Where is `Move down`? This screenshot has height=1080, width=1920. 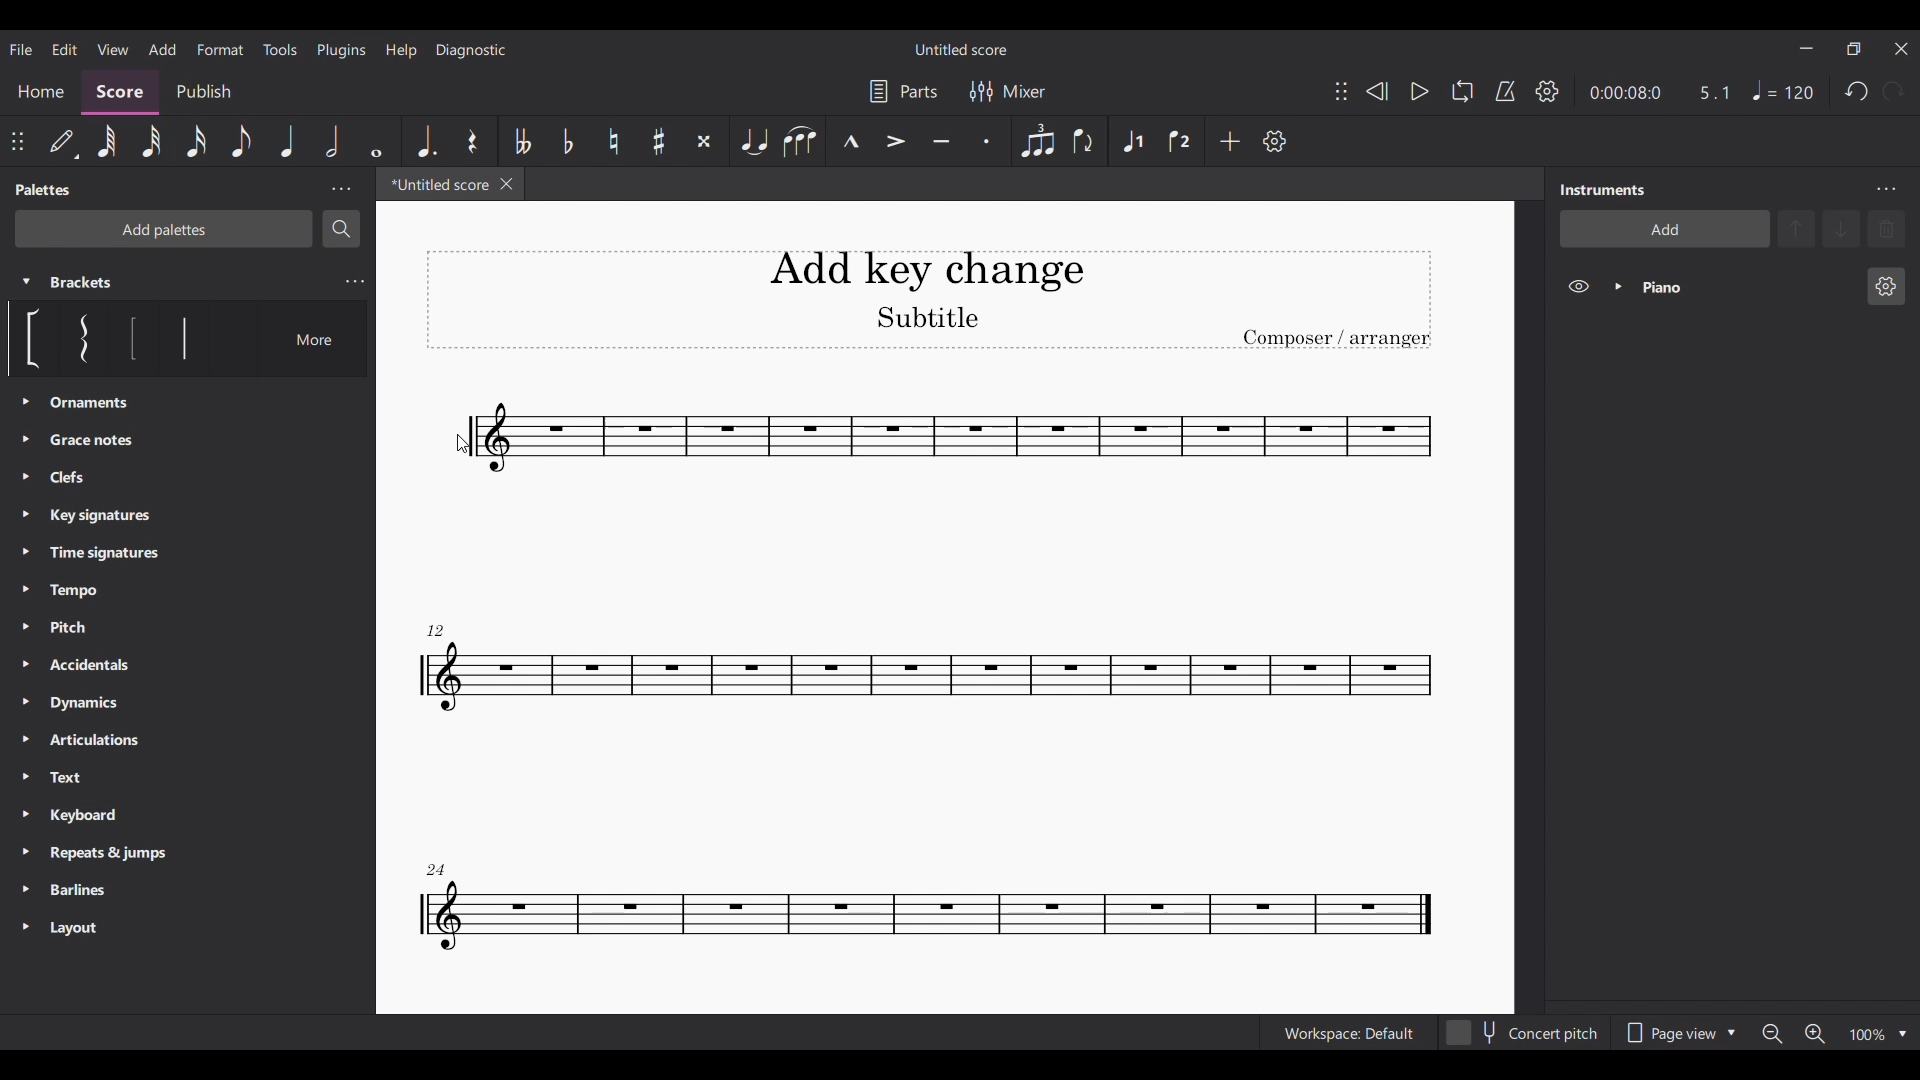
Move down is located at coordinates (1842, 229).